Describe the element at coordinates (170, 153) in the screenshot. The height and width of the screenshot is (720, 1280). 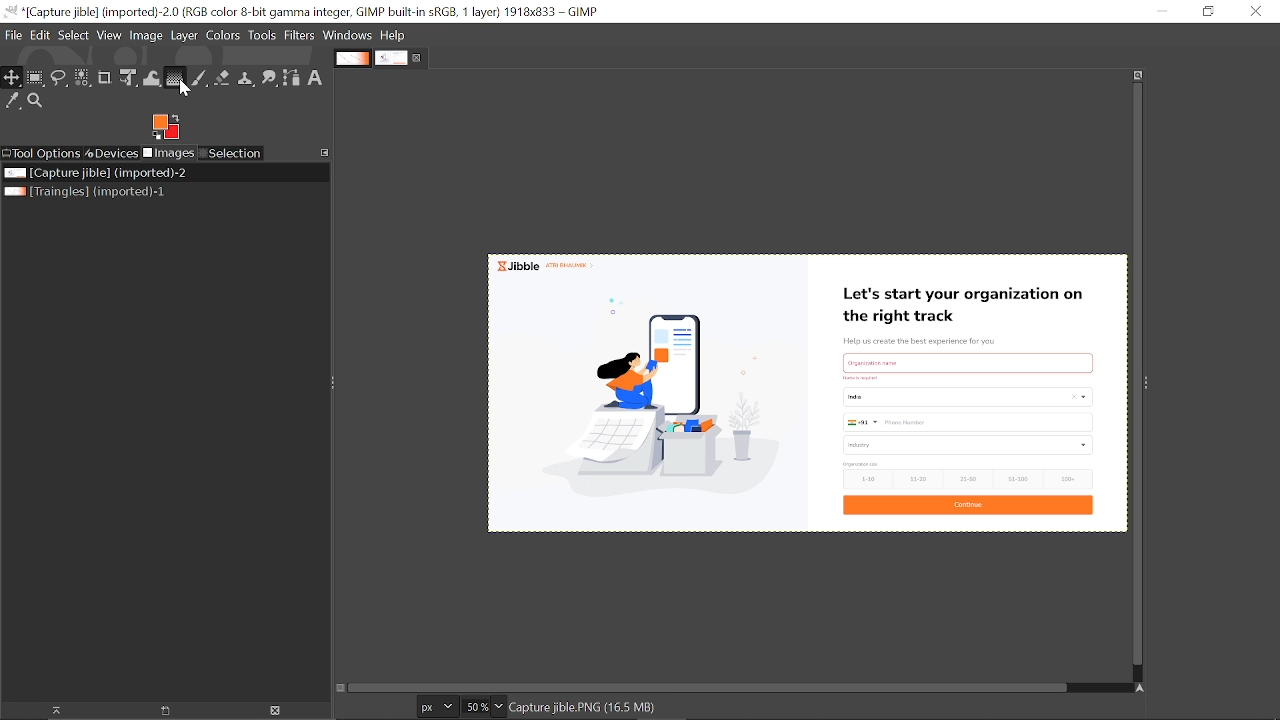
I see `Images` at that location.